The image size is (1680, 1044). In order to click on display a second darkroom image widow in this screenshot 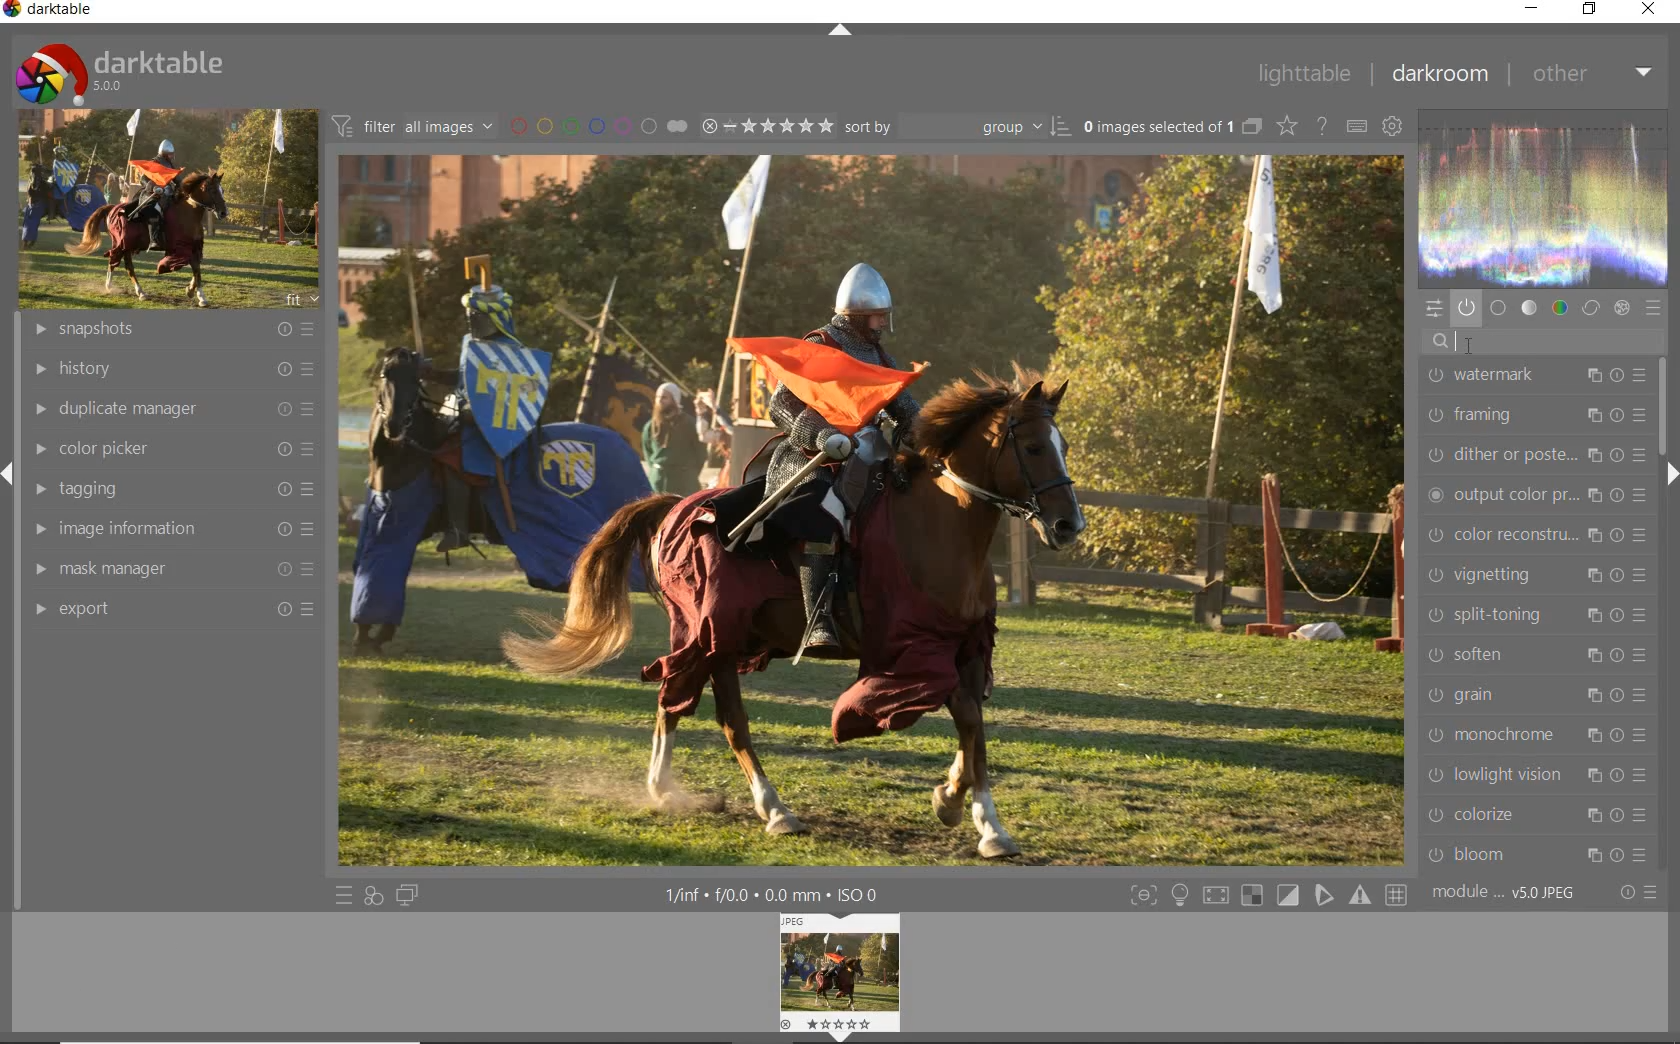, I will do `click(408, 894)`.